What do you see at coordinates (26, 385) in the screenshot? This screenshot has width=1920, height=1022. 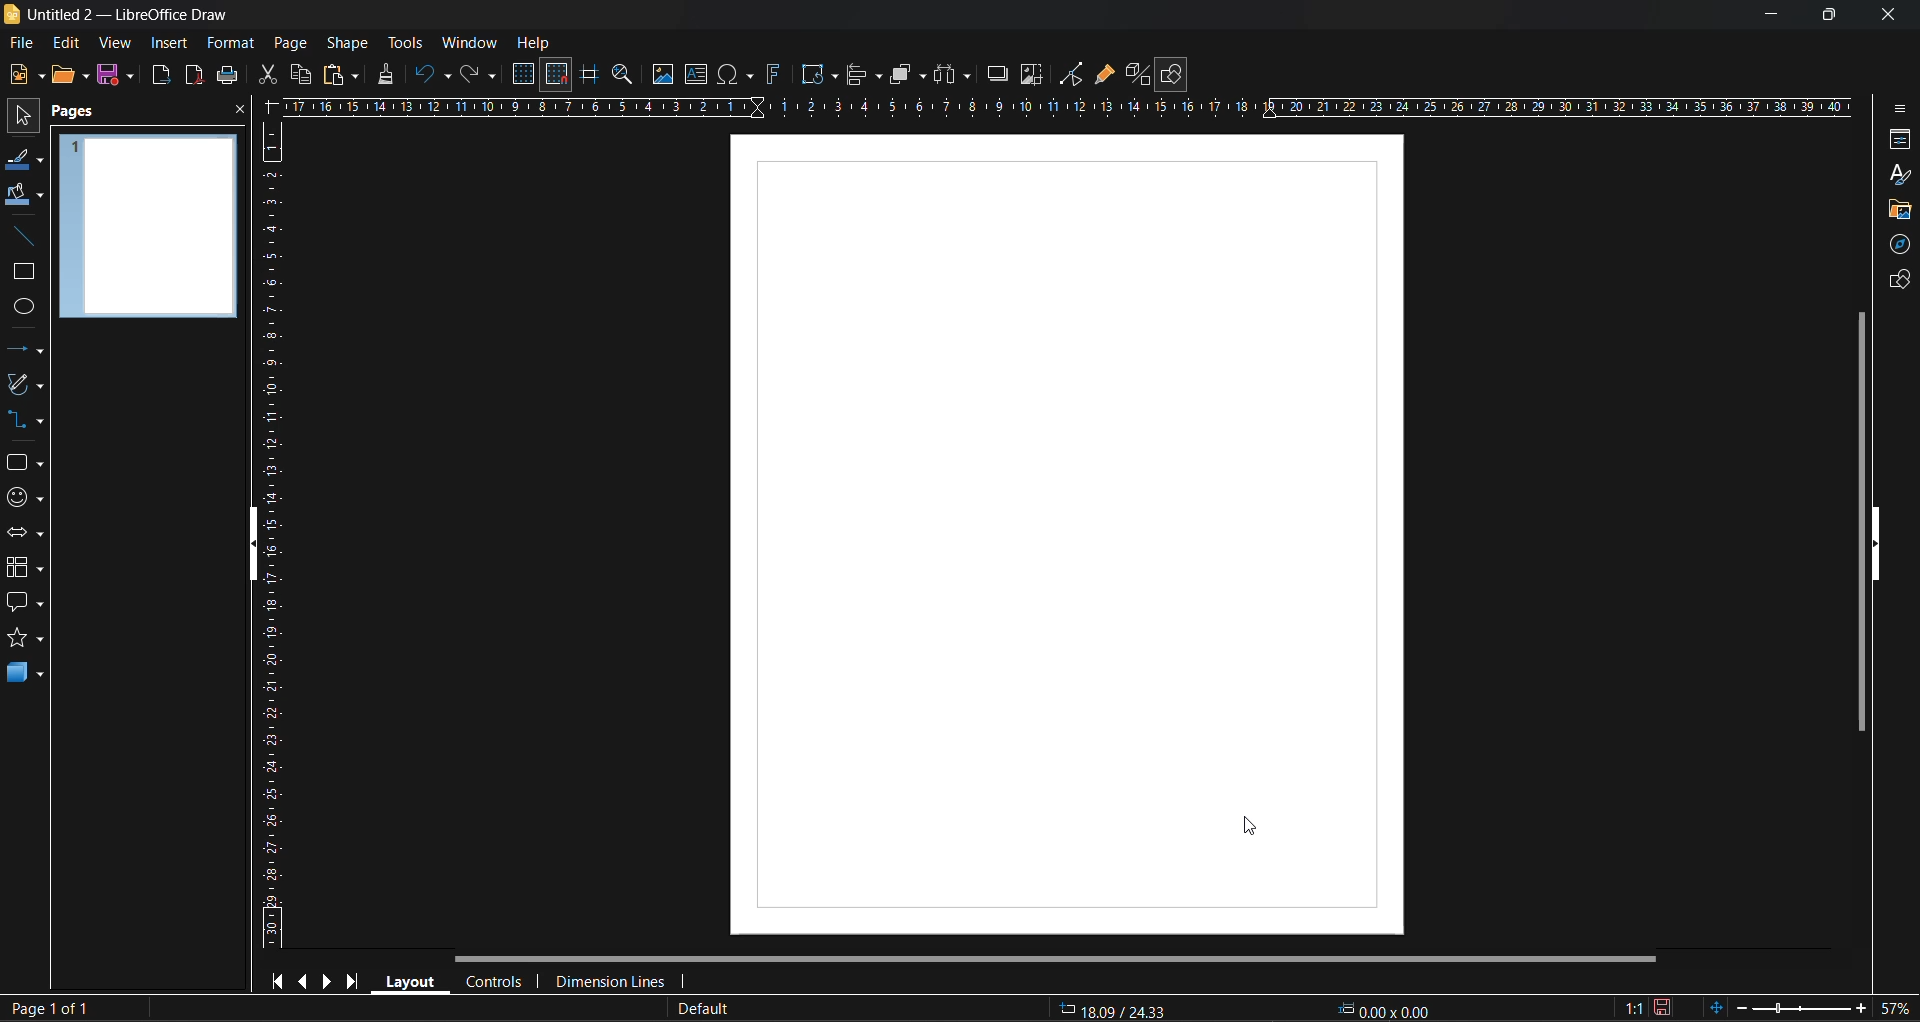 I see `curves and polygons` at bounding box center [26, 385].